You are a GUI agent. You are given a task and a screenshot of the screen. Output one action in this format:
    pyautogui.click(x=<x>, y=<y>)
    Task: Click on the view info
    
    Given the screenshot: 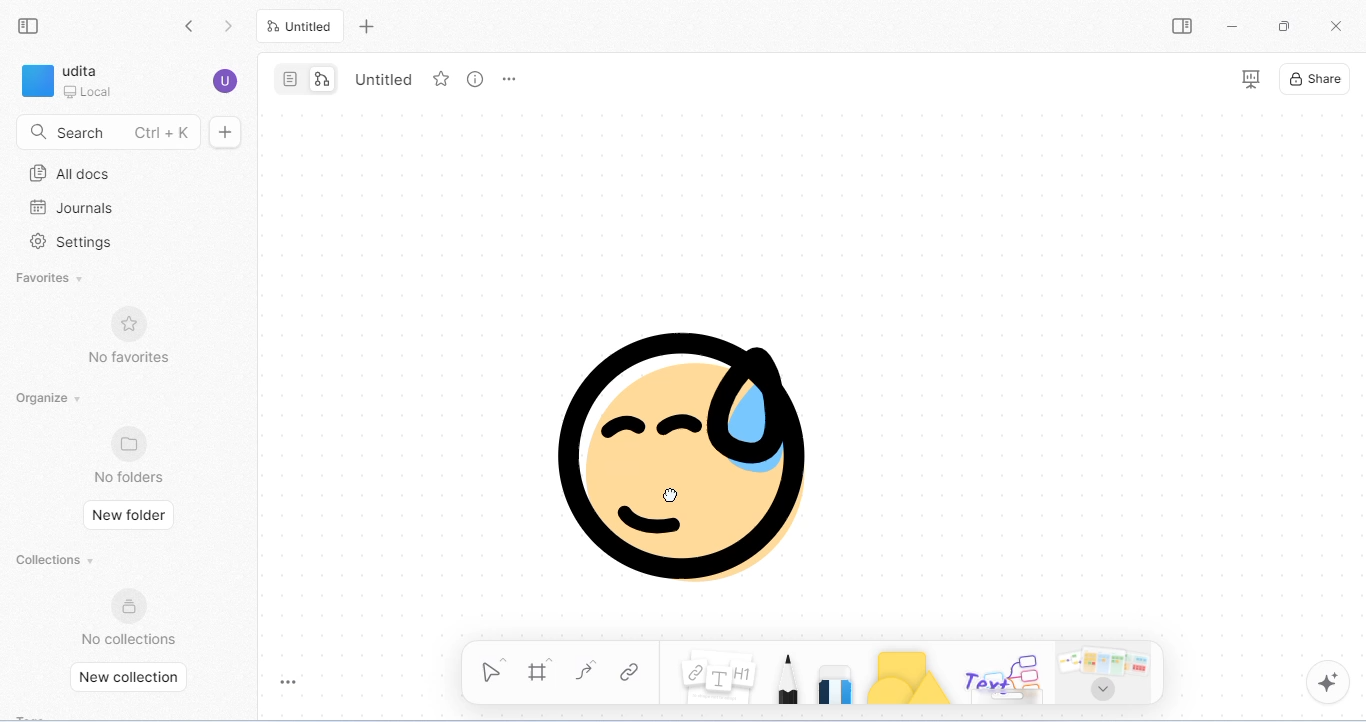 What is the action you would take?
    pyautogui.click(x=476, y=79)
    